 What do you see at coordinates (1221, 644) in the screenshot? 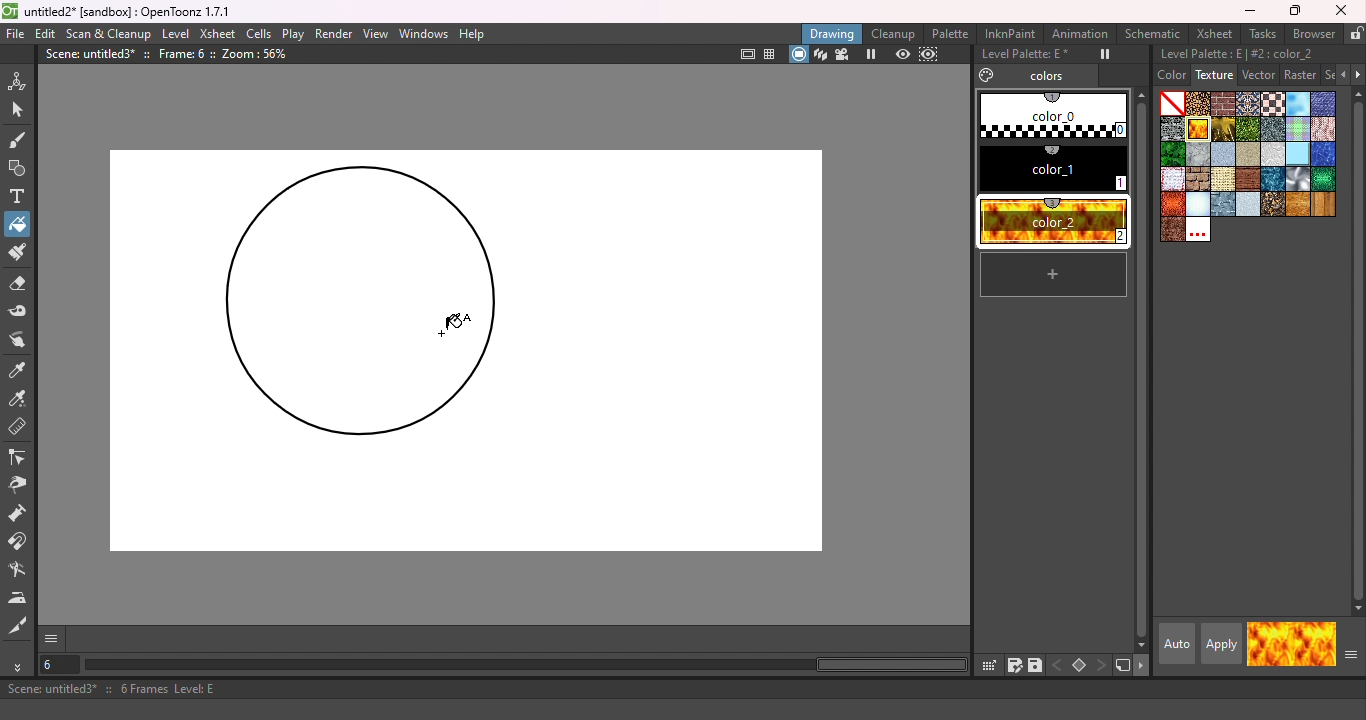
I see `apply` at bounding box center [1221, 644].